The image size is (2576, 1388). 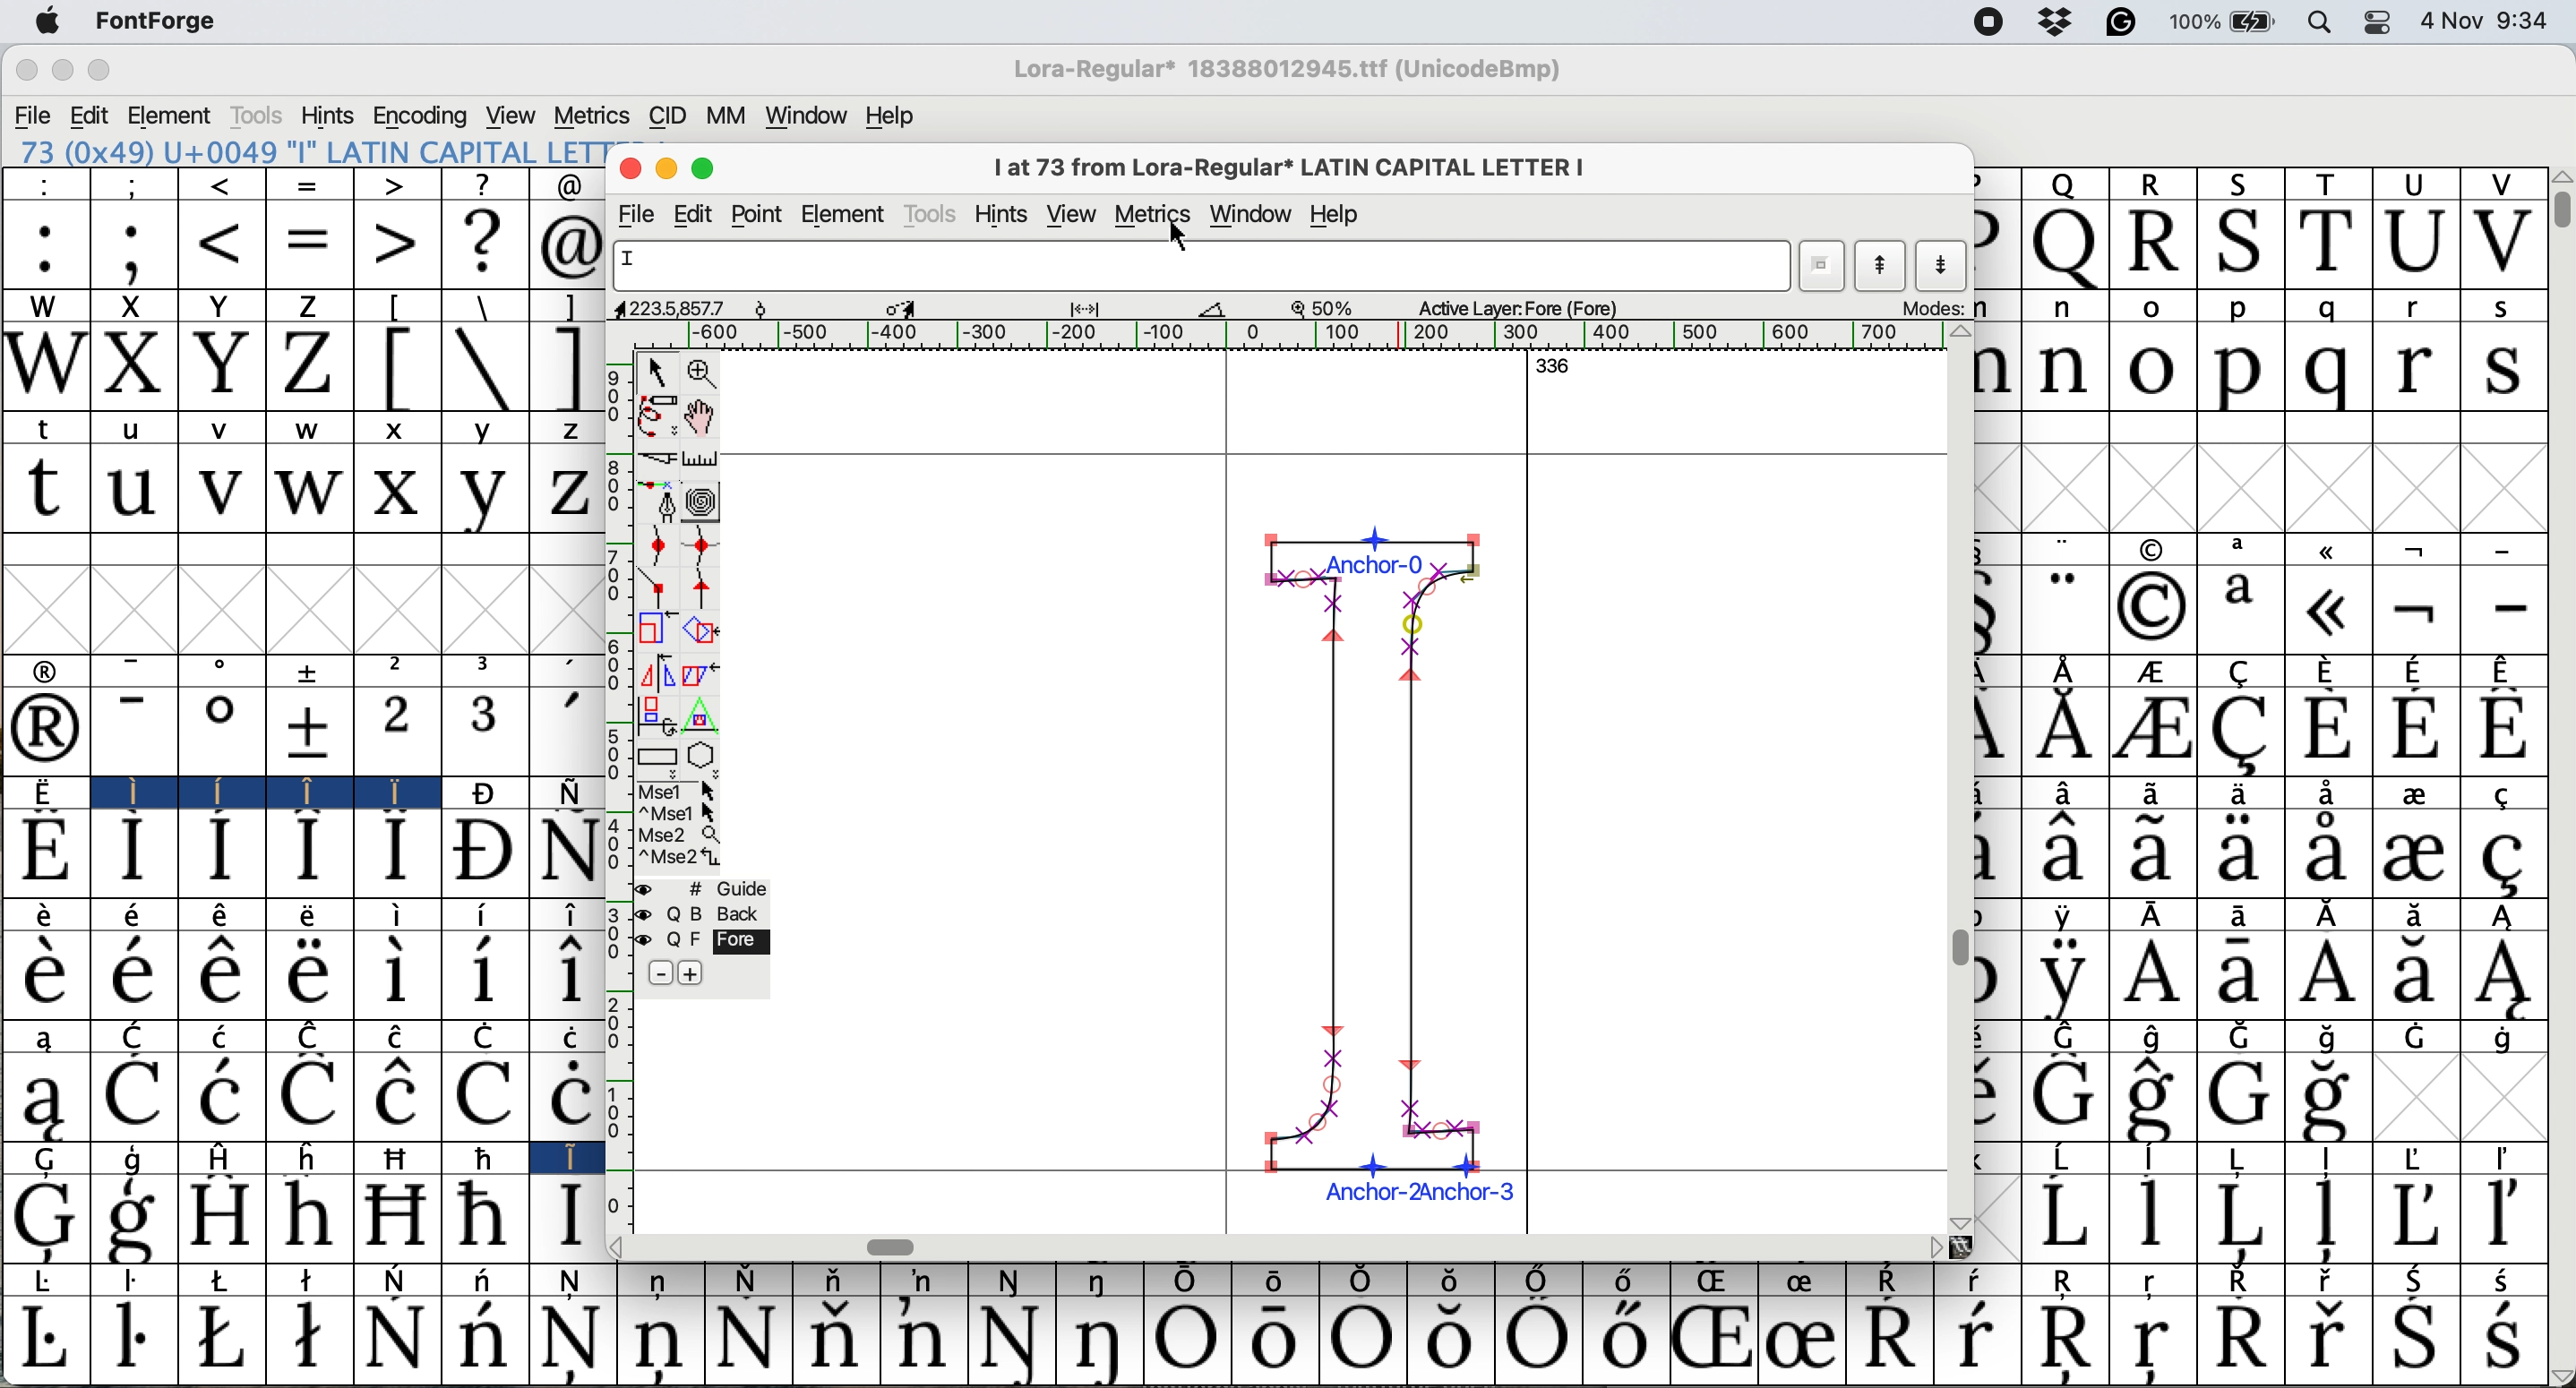 What do you see at coordinates (678, 813) in the screenshot?
I see `^ Mse 1` at bounding box center [678, 813].